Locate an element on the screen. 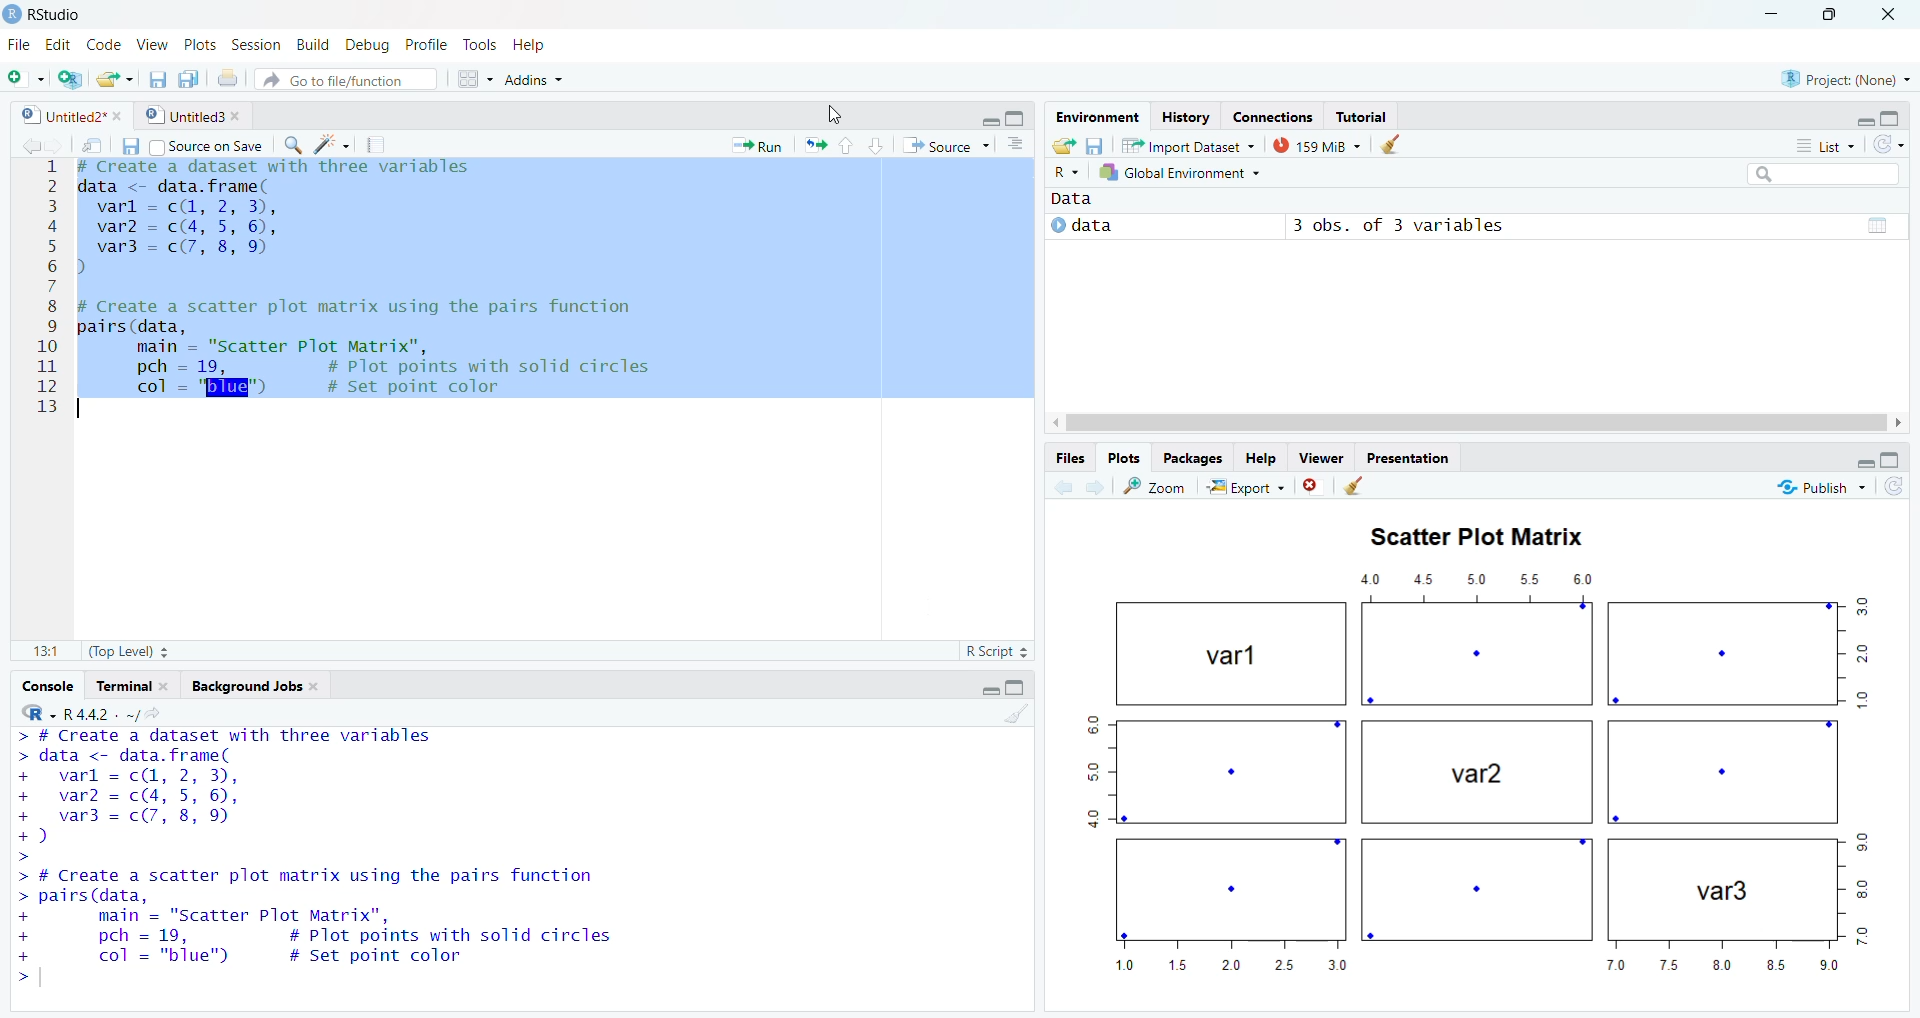  Code tools is located at coordinates (330, 146).